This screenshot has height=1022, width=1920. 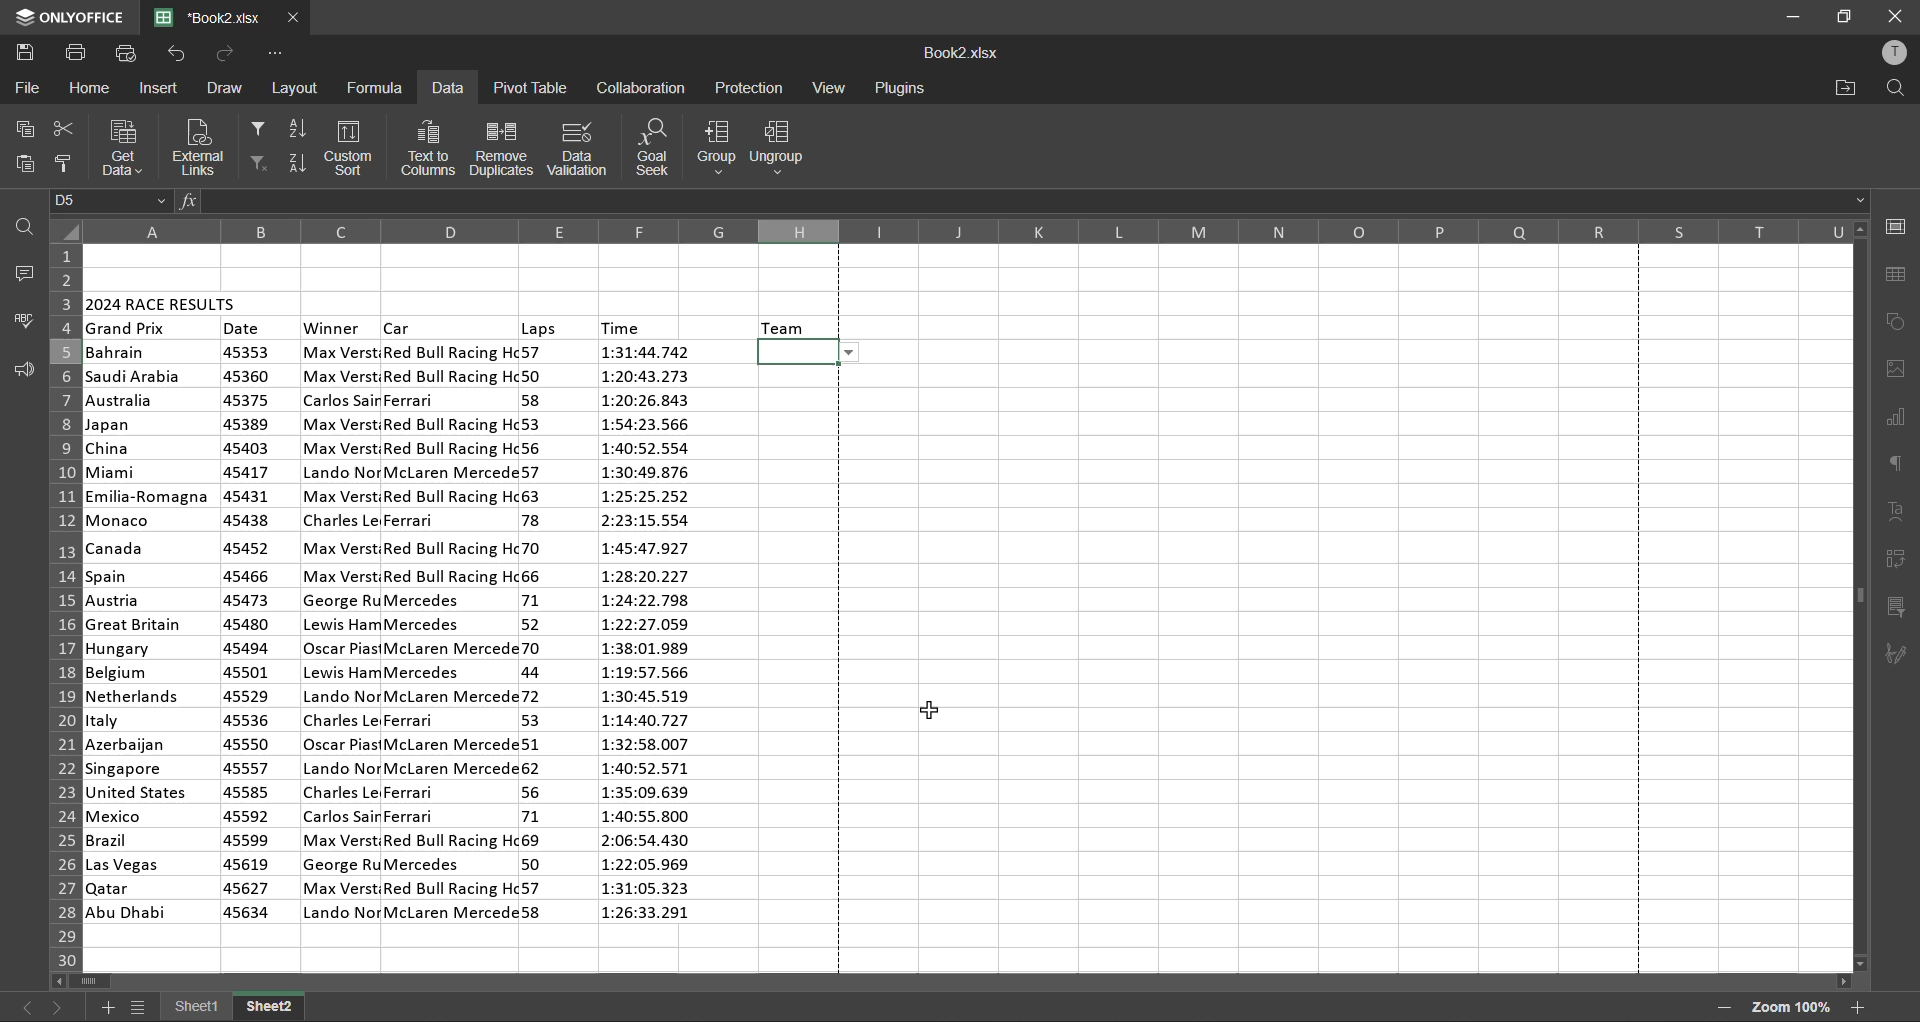 What do you see at coordinates (1893, 15) in the screenshot?
I see `close` at bounding box center [1893, 15].